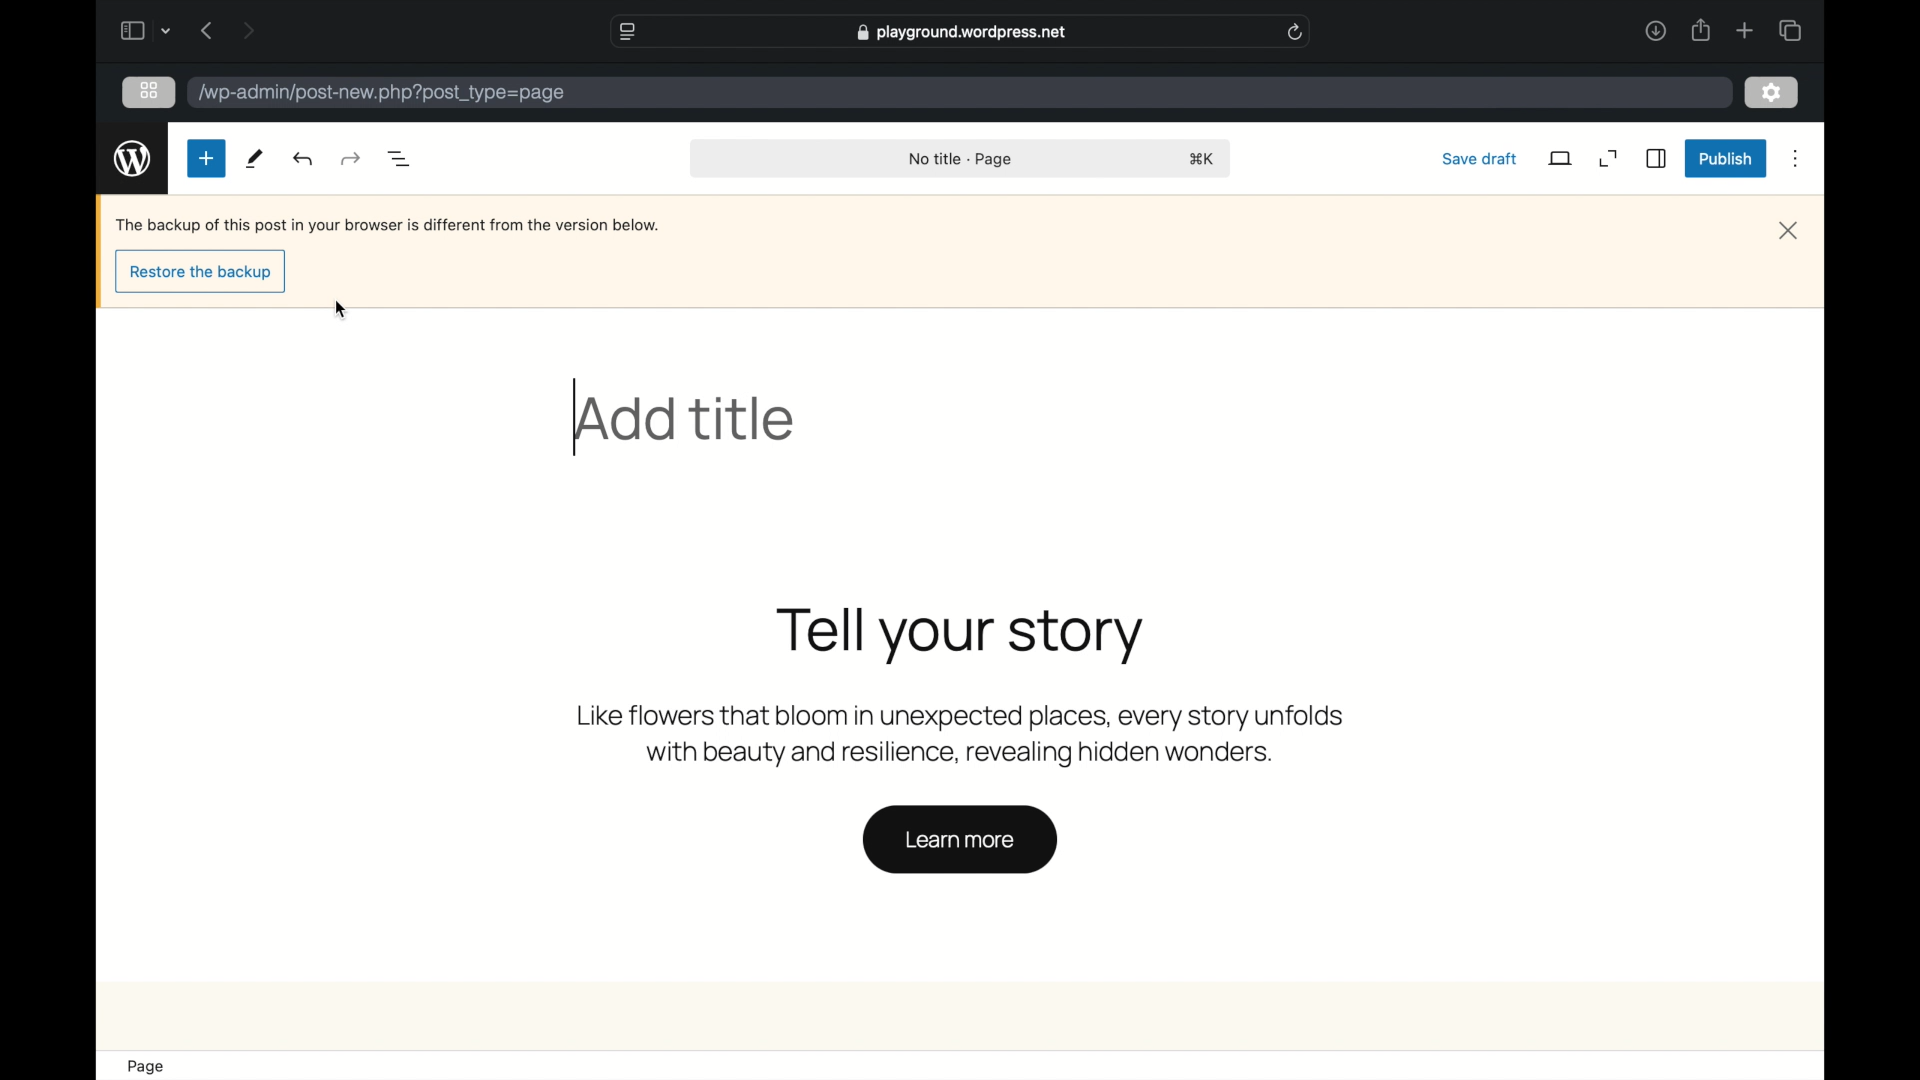 This screenshot has width=1920, height=1080. What do you see at coordinates (248, 30) in the screenshot?
I see `next page` at bounding box center [248, 30].